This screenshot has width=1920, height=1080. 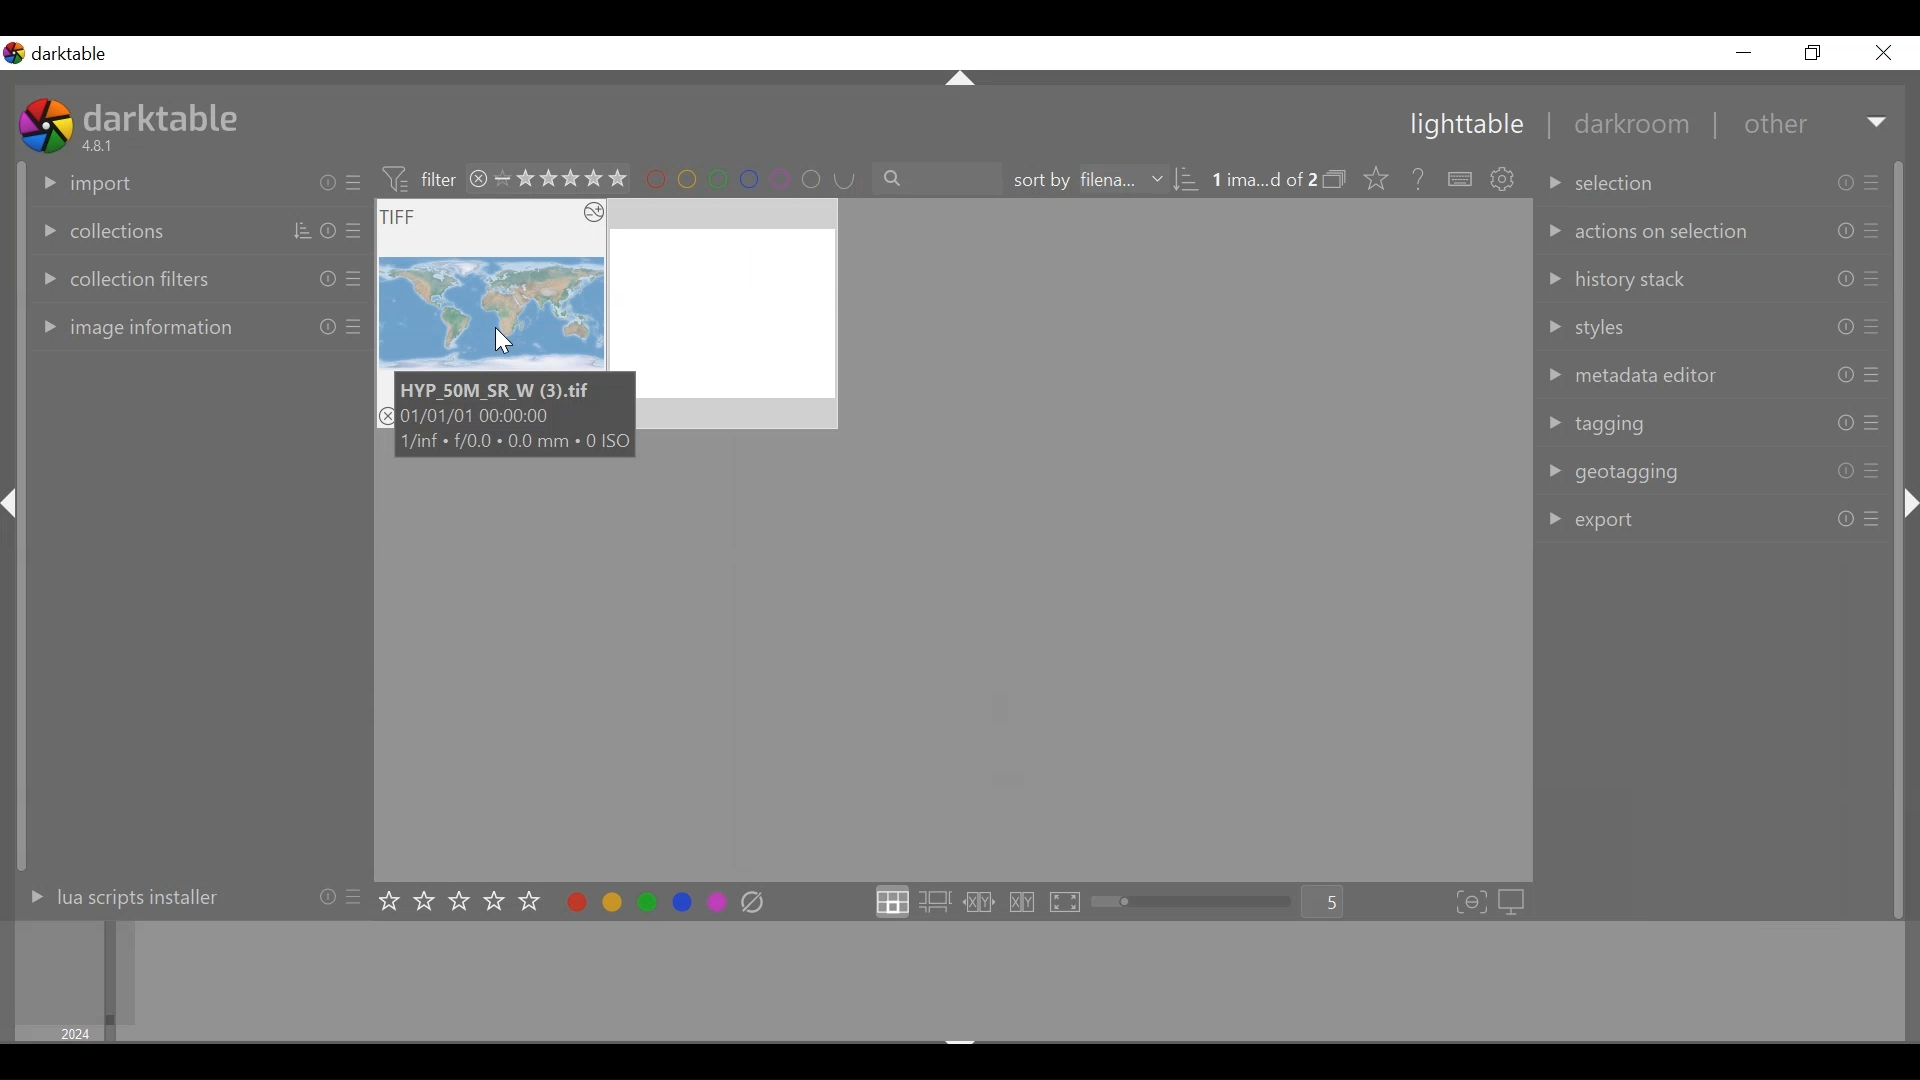 What do you see at coordinates (1817, 121) in the screenshot?
I see `Other` at bounding box center [1817, 121].